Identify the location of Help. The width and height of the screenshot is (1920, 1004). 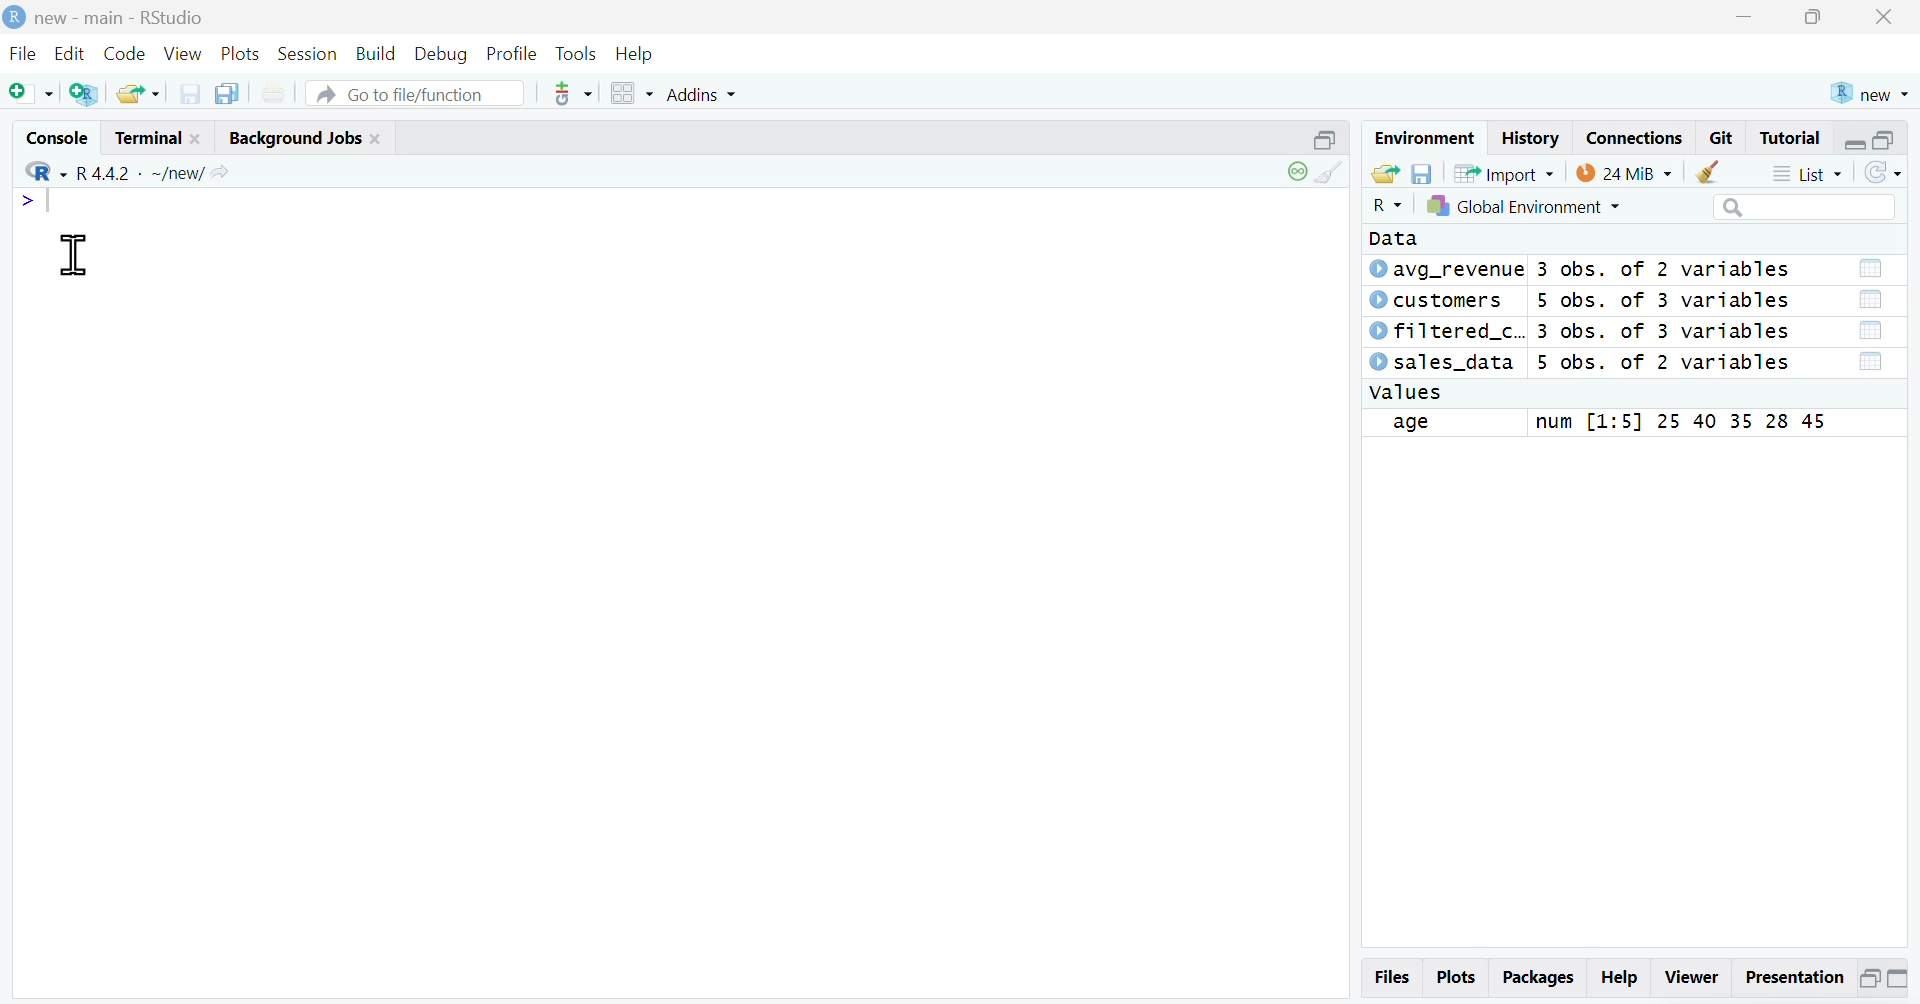
(636, 54).